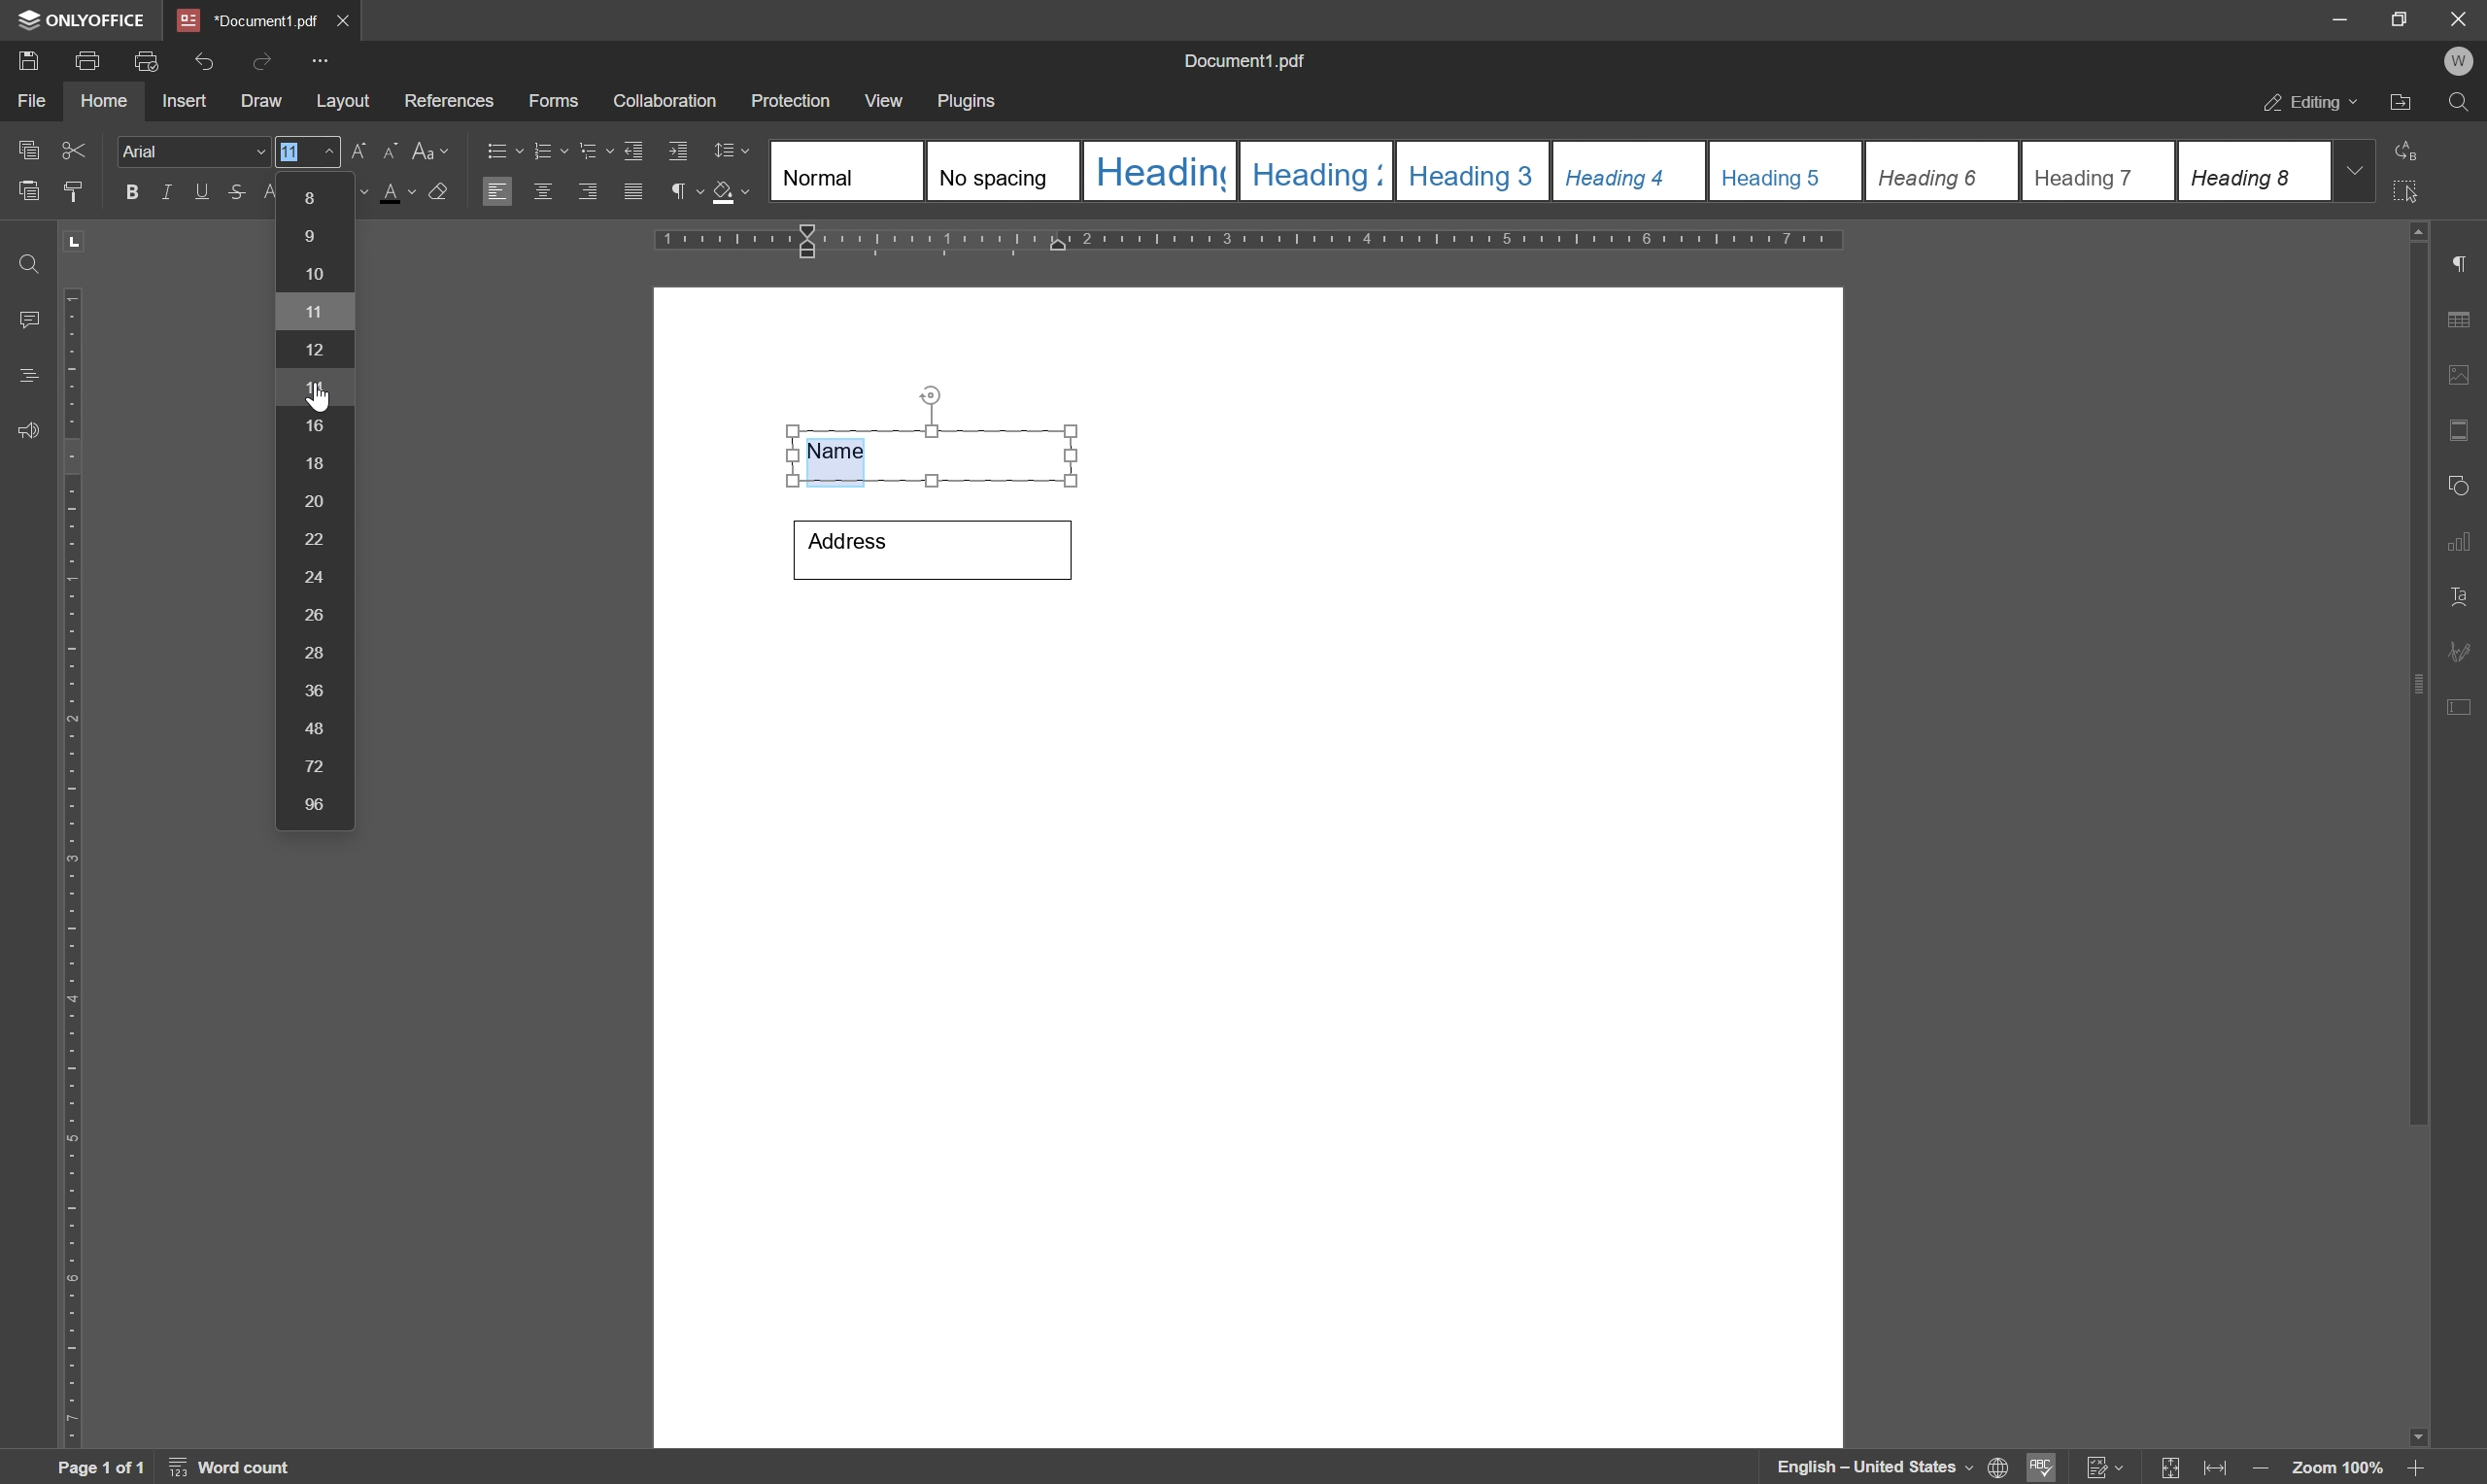 The width and height of the screenshot is (2487, 1484). I want to click on font size, so click(291, 151).